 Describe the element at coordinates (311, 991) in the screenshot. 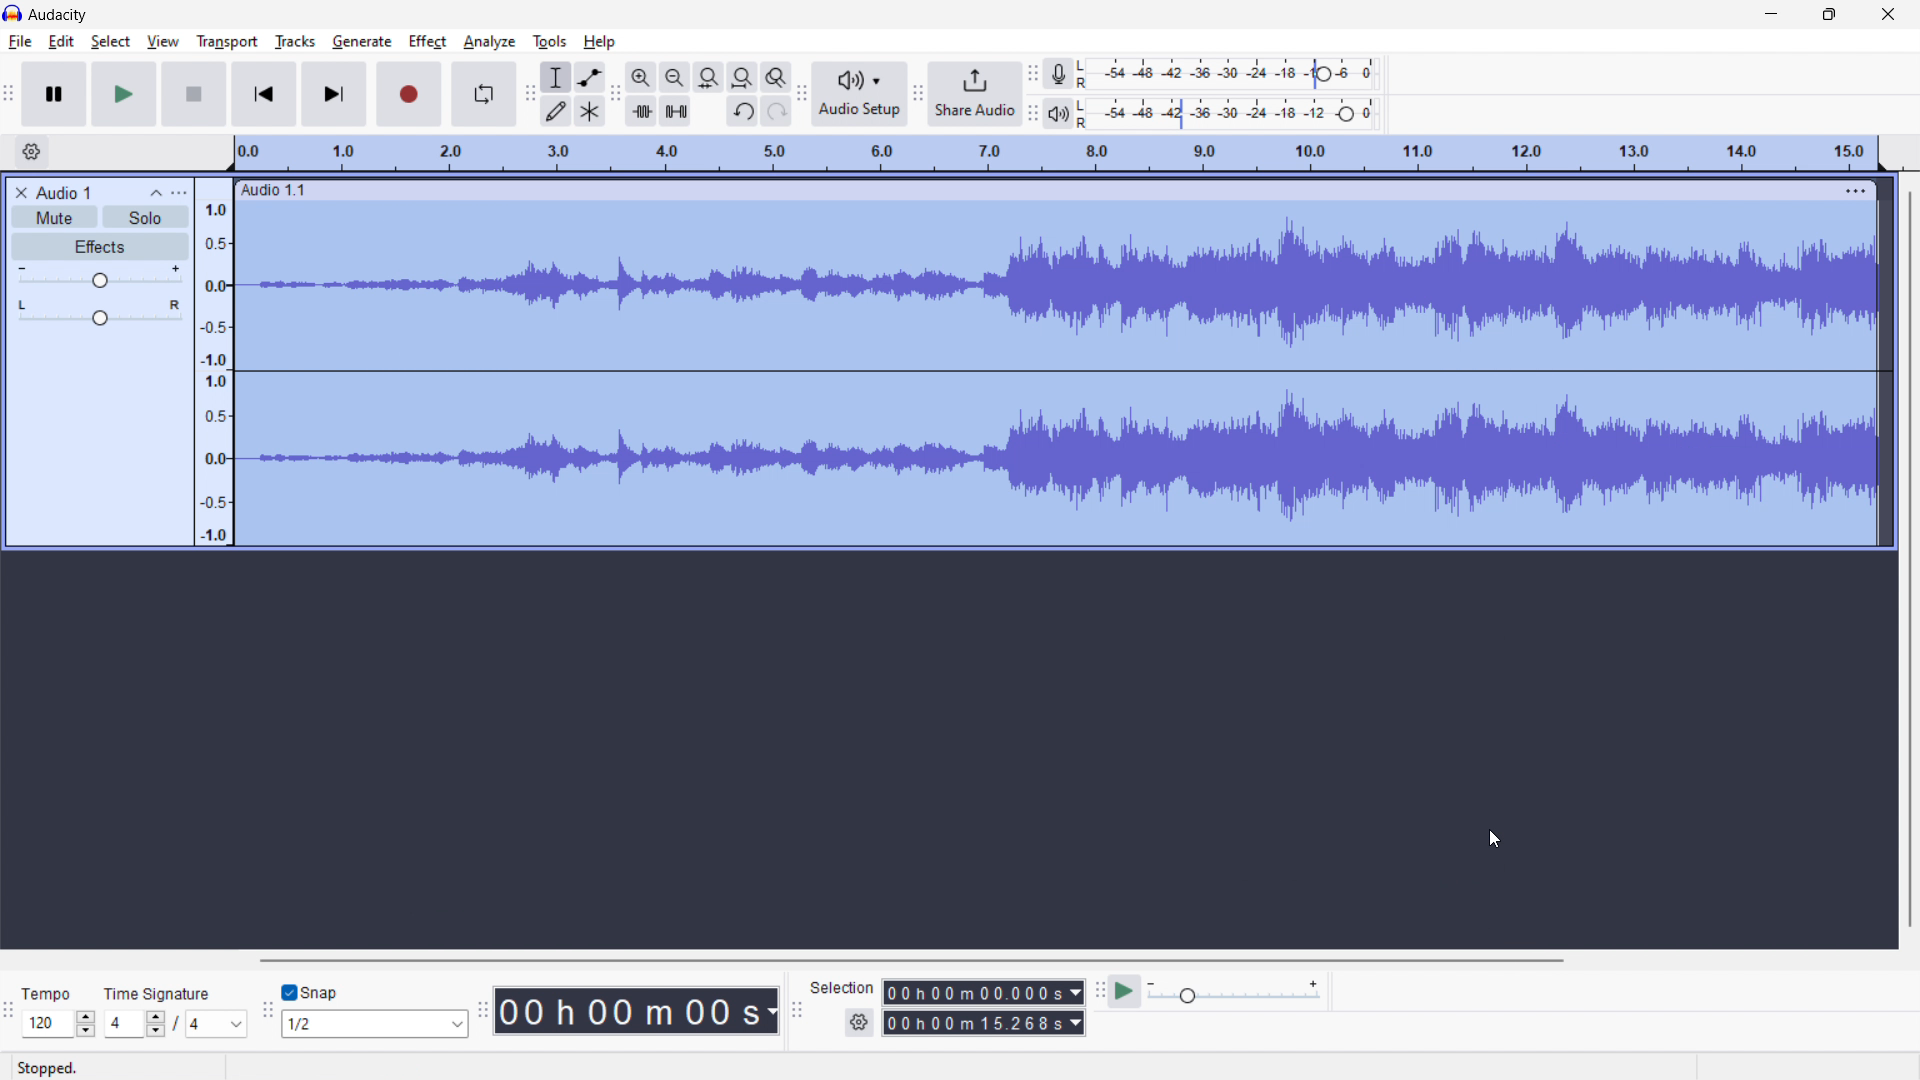

I see `snap toggle` at that location.